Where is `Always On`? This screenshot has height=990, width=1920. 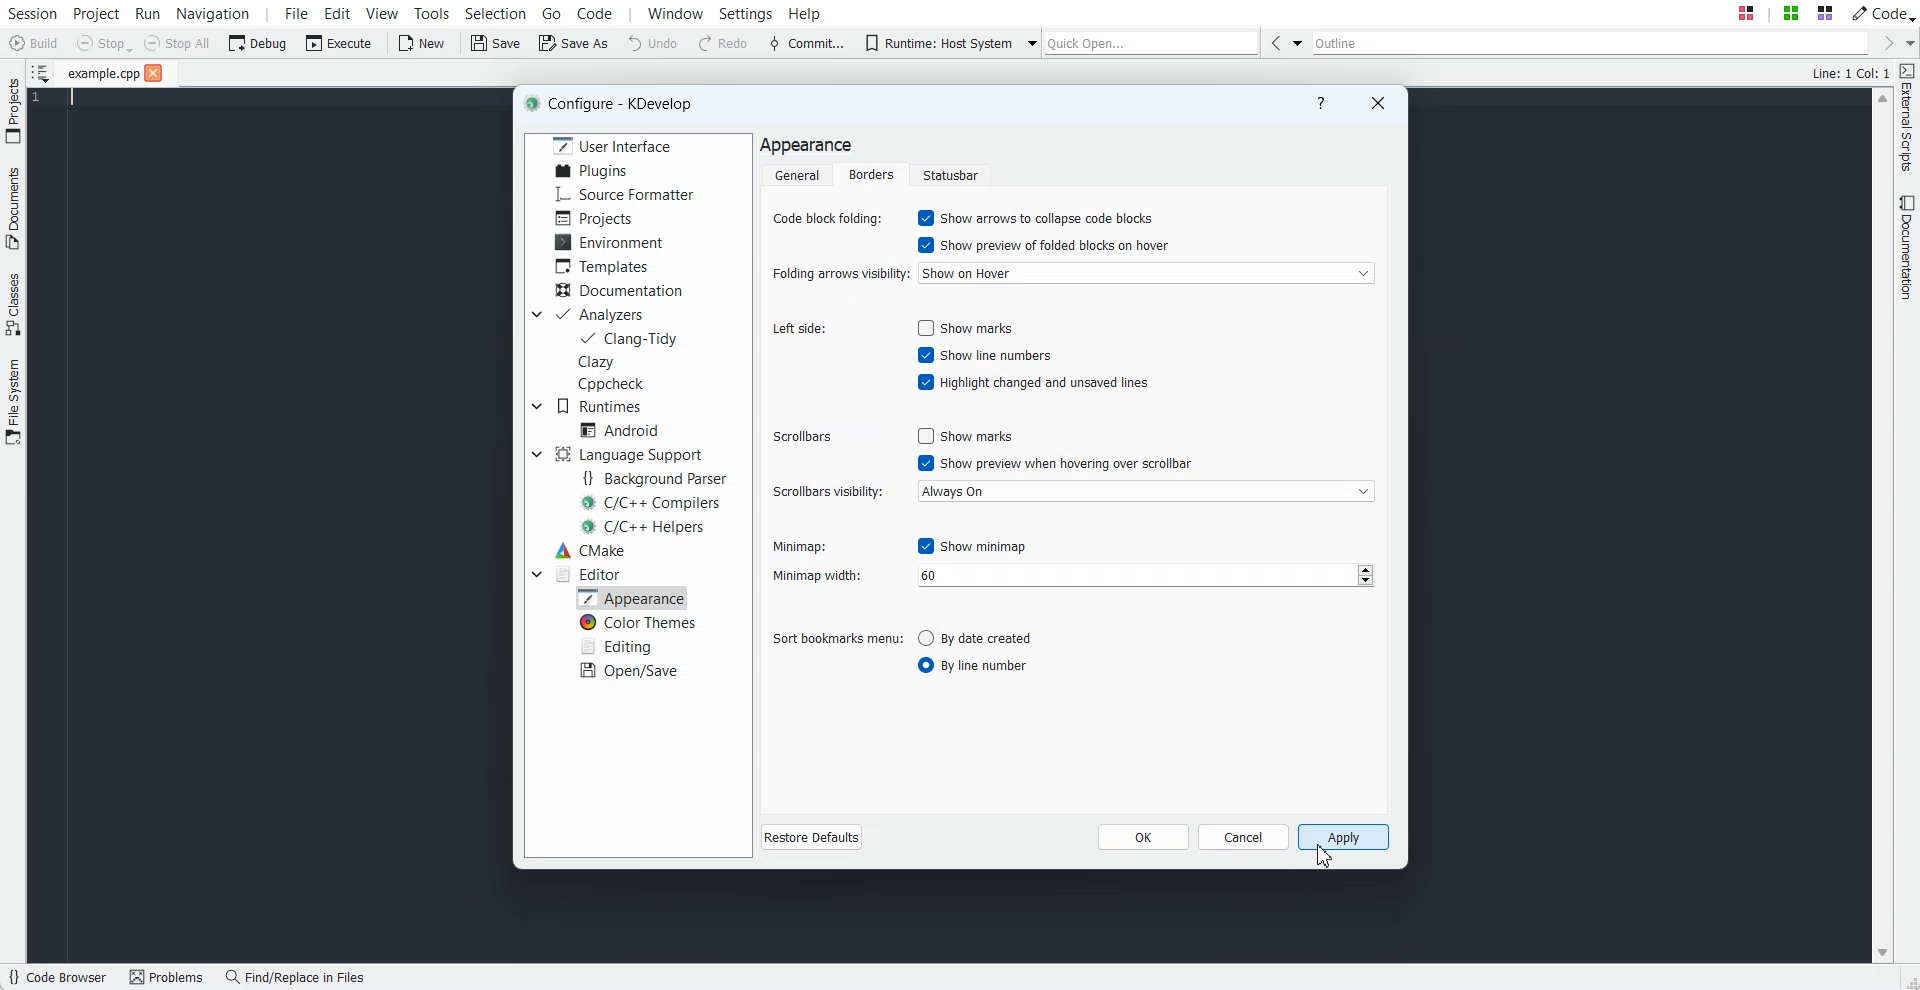
Always On is located at coordinates (1146, 490).